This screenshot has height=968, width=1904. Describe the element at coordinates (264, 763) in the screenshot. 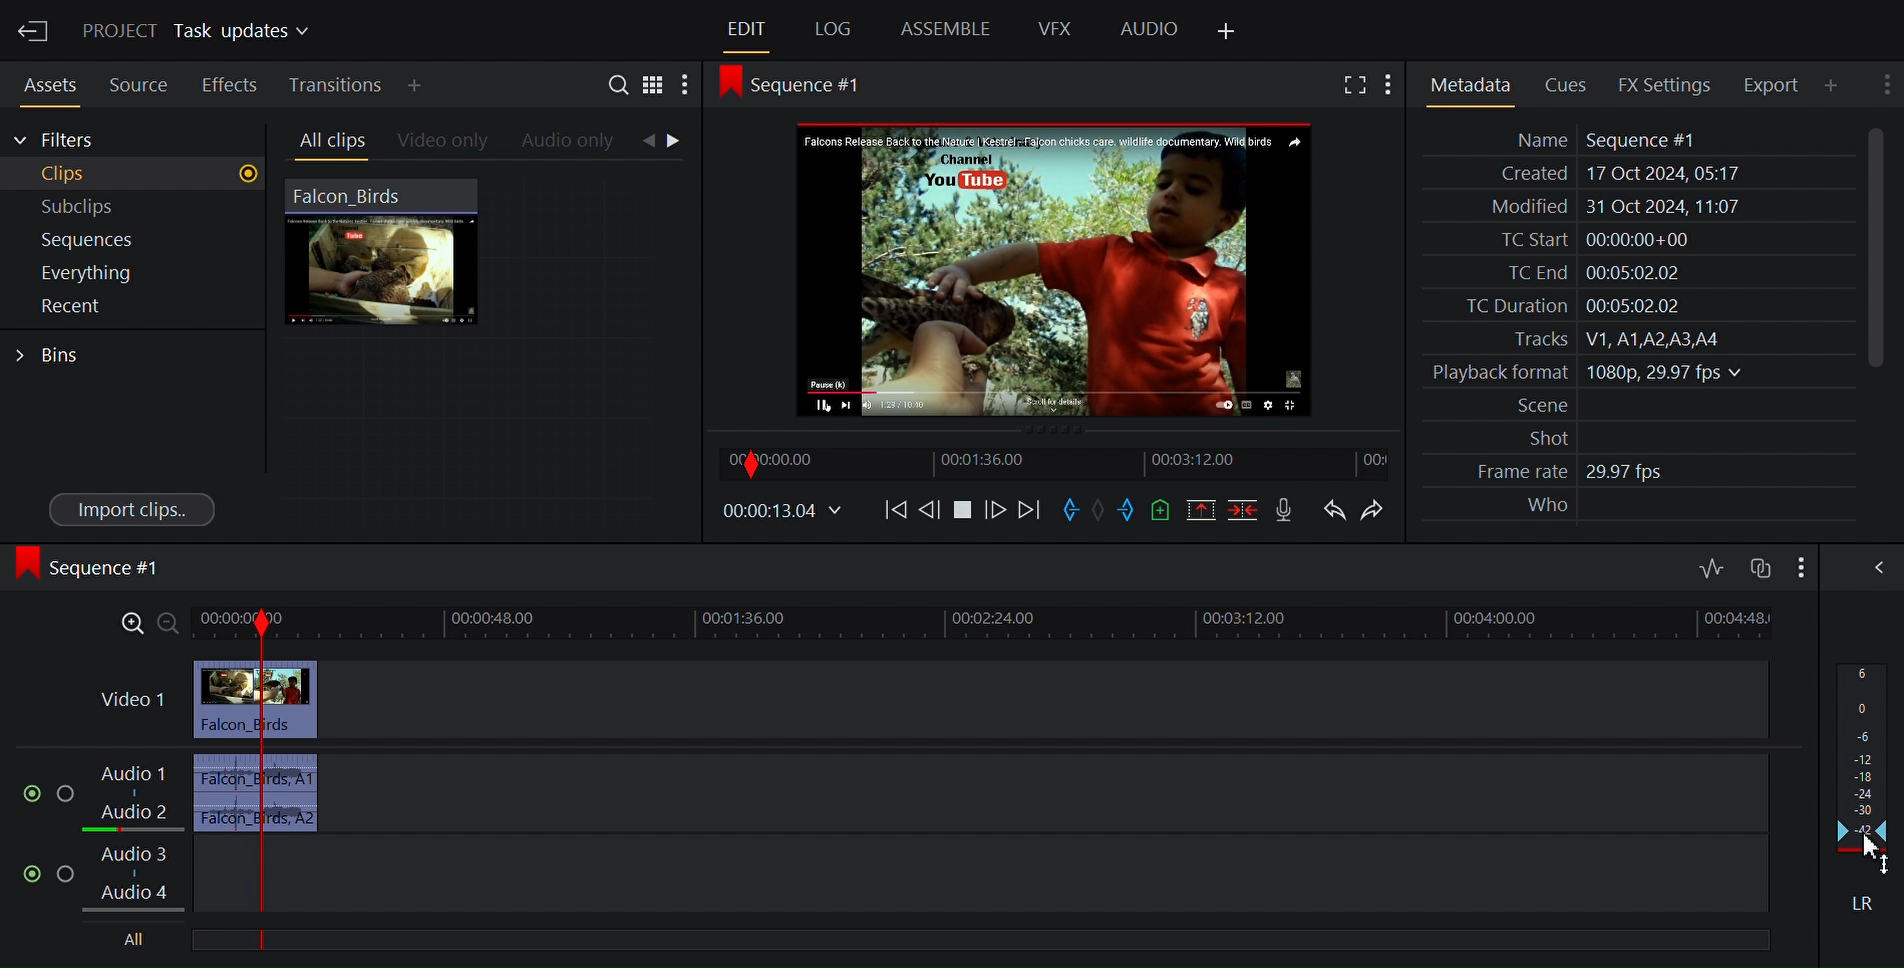

I see `Timeline indicator` at that location.